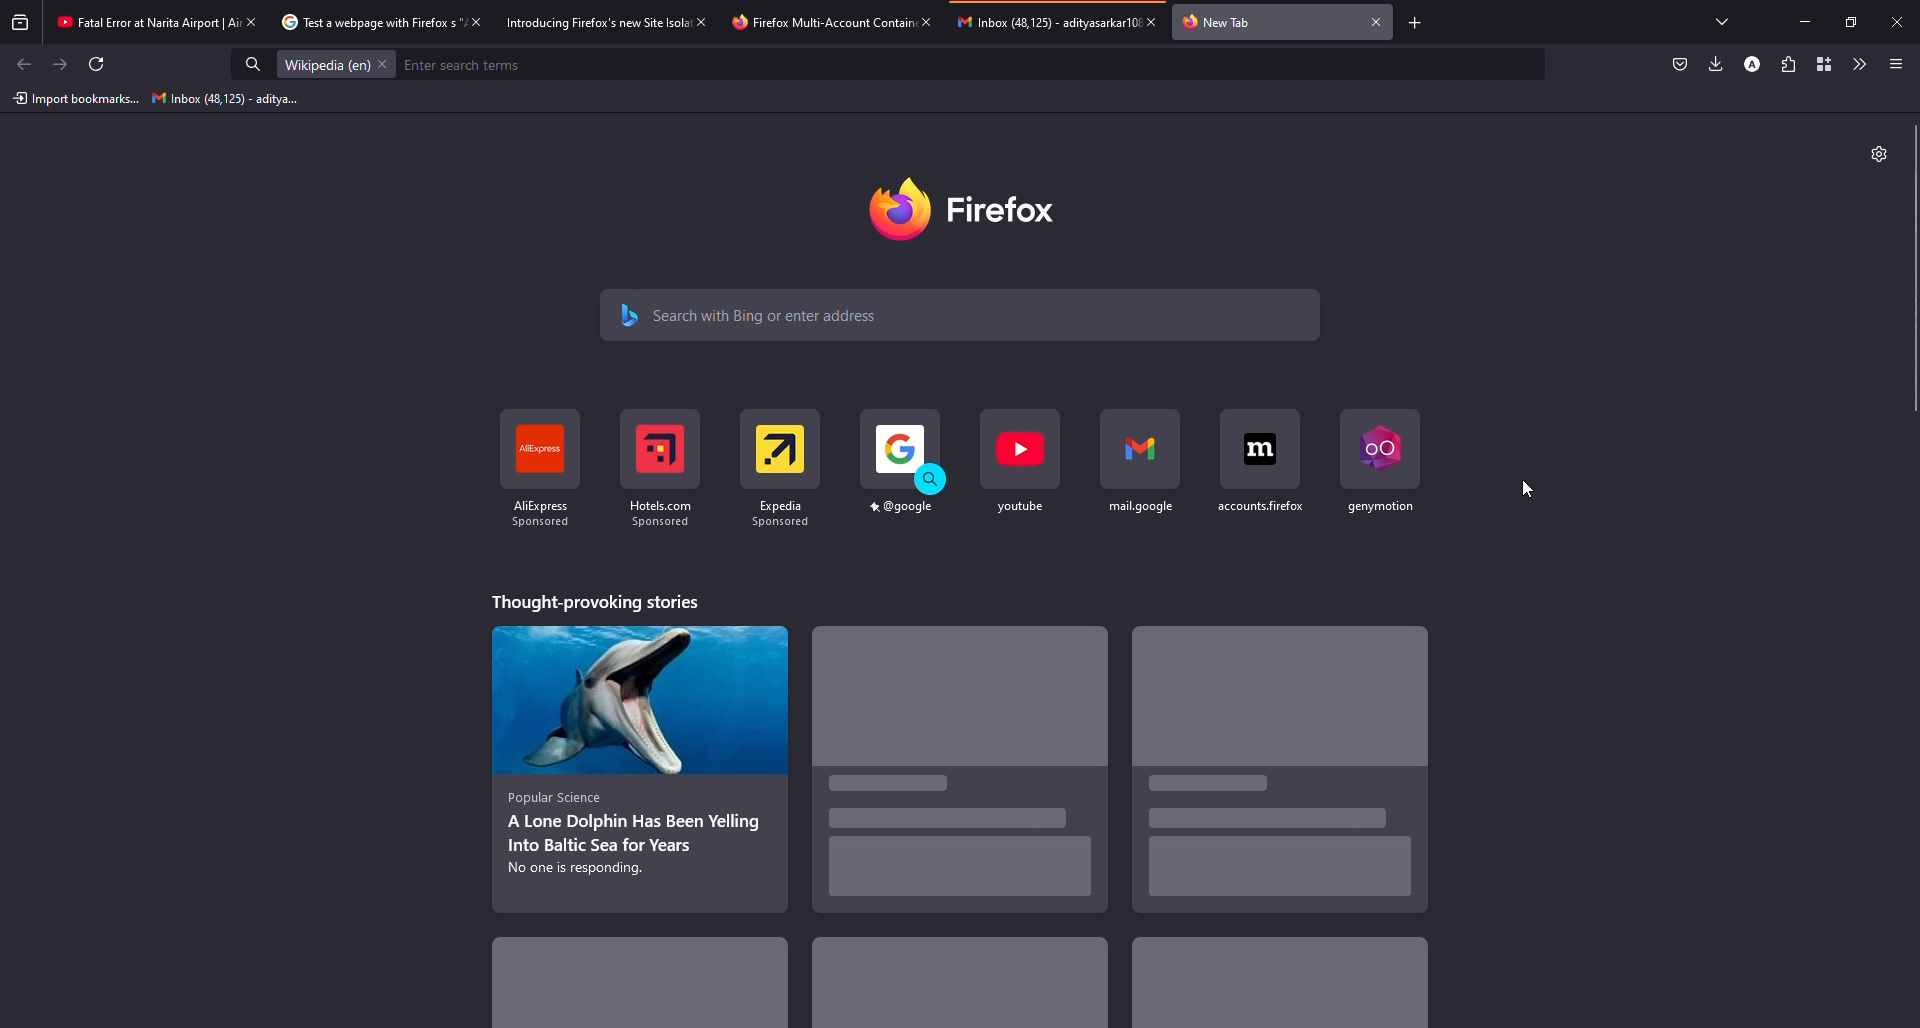 This screenshot has height=1028, width=1920. Describe the element at coordinates (246, 64) in the screenshot. I see `search` at that location.